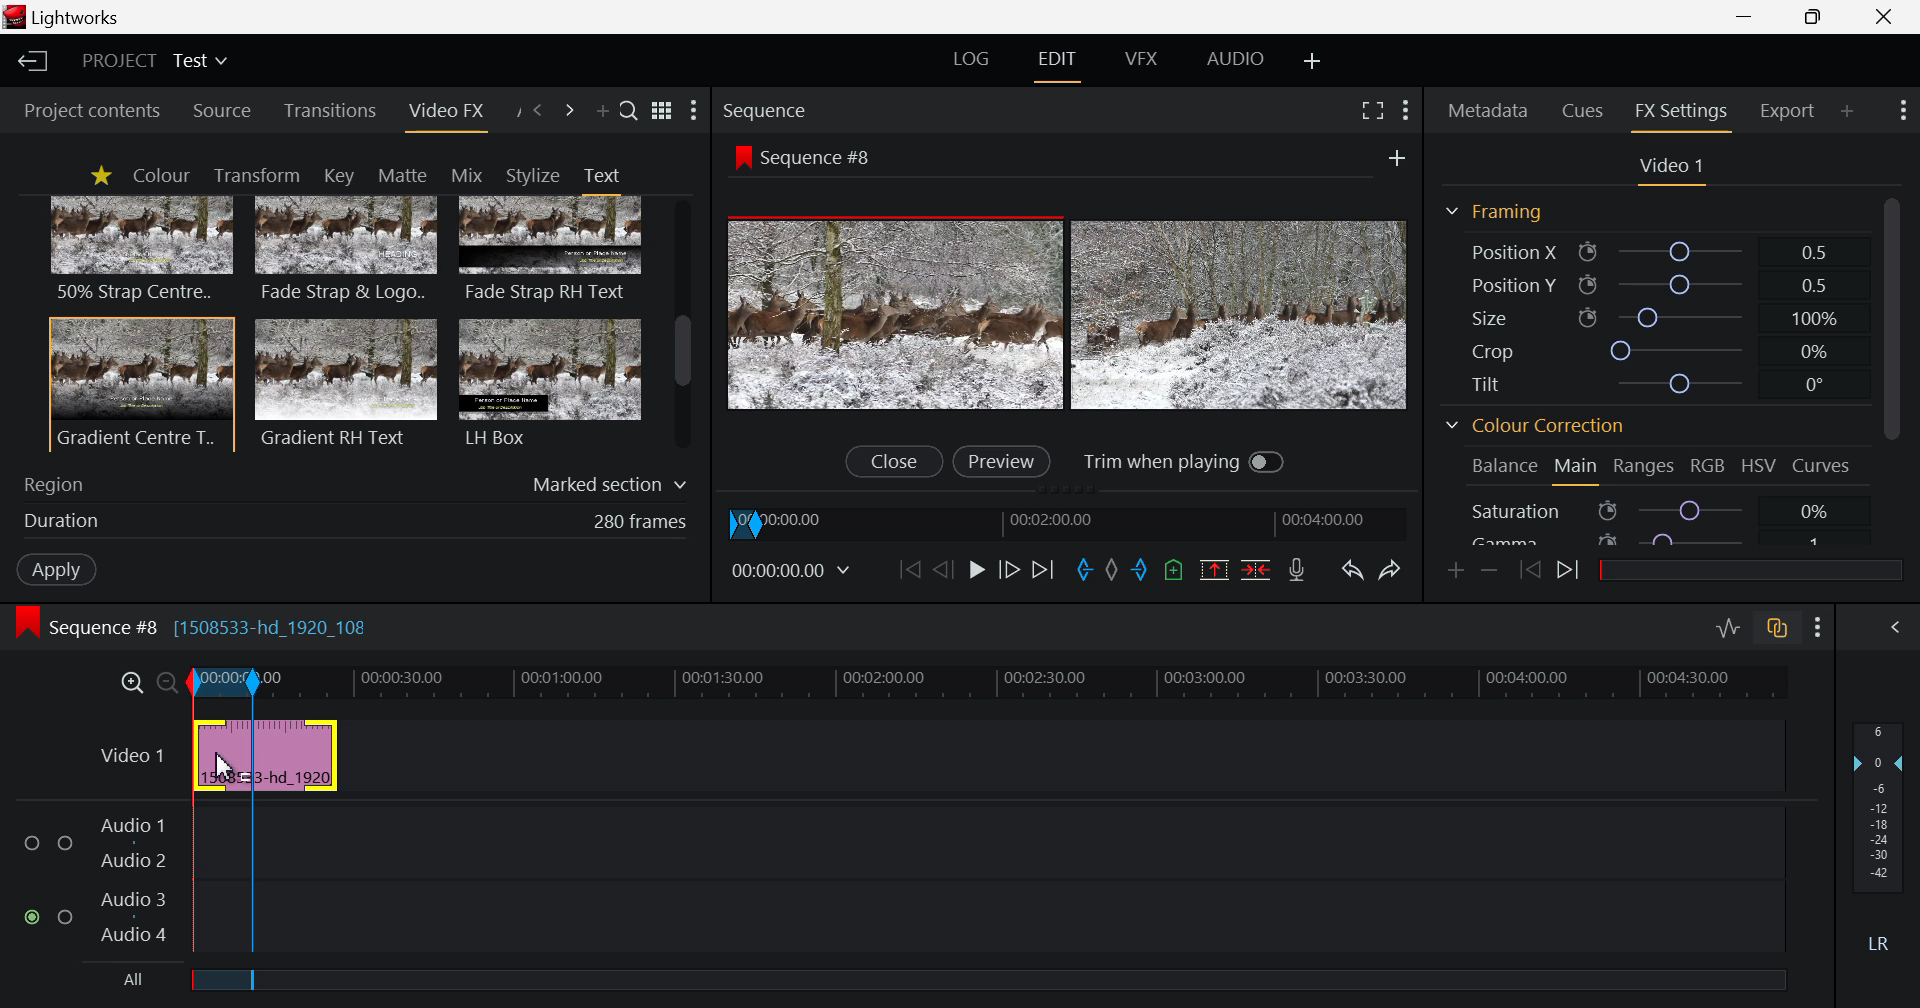  What do you see at coordinates (356, 480) in the screenshot?
I see `Region` at bounding box center [356, 480].